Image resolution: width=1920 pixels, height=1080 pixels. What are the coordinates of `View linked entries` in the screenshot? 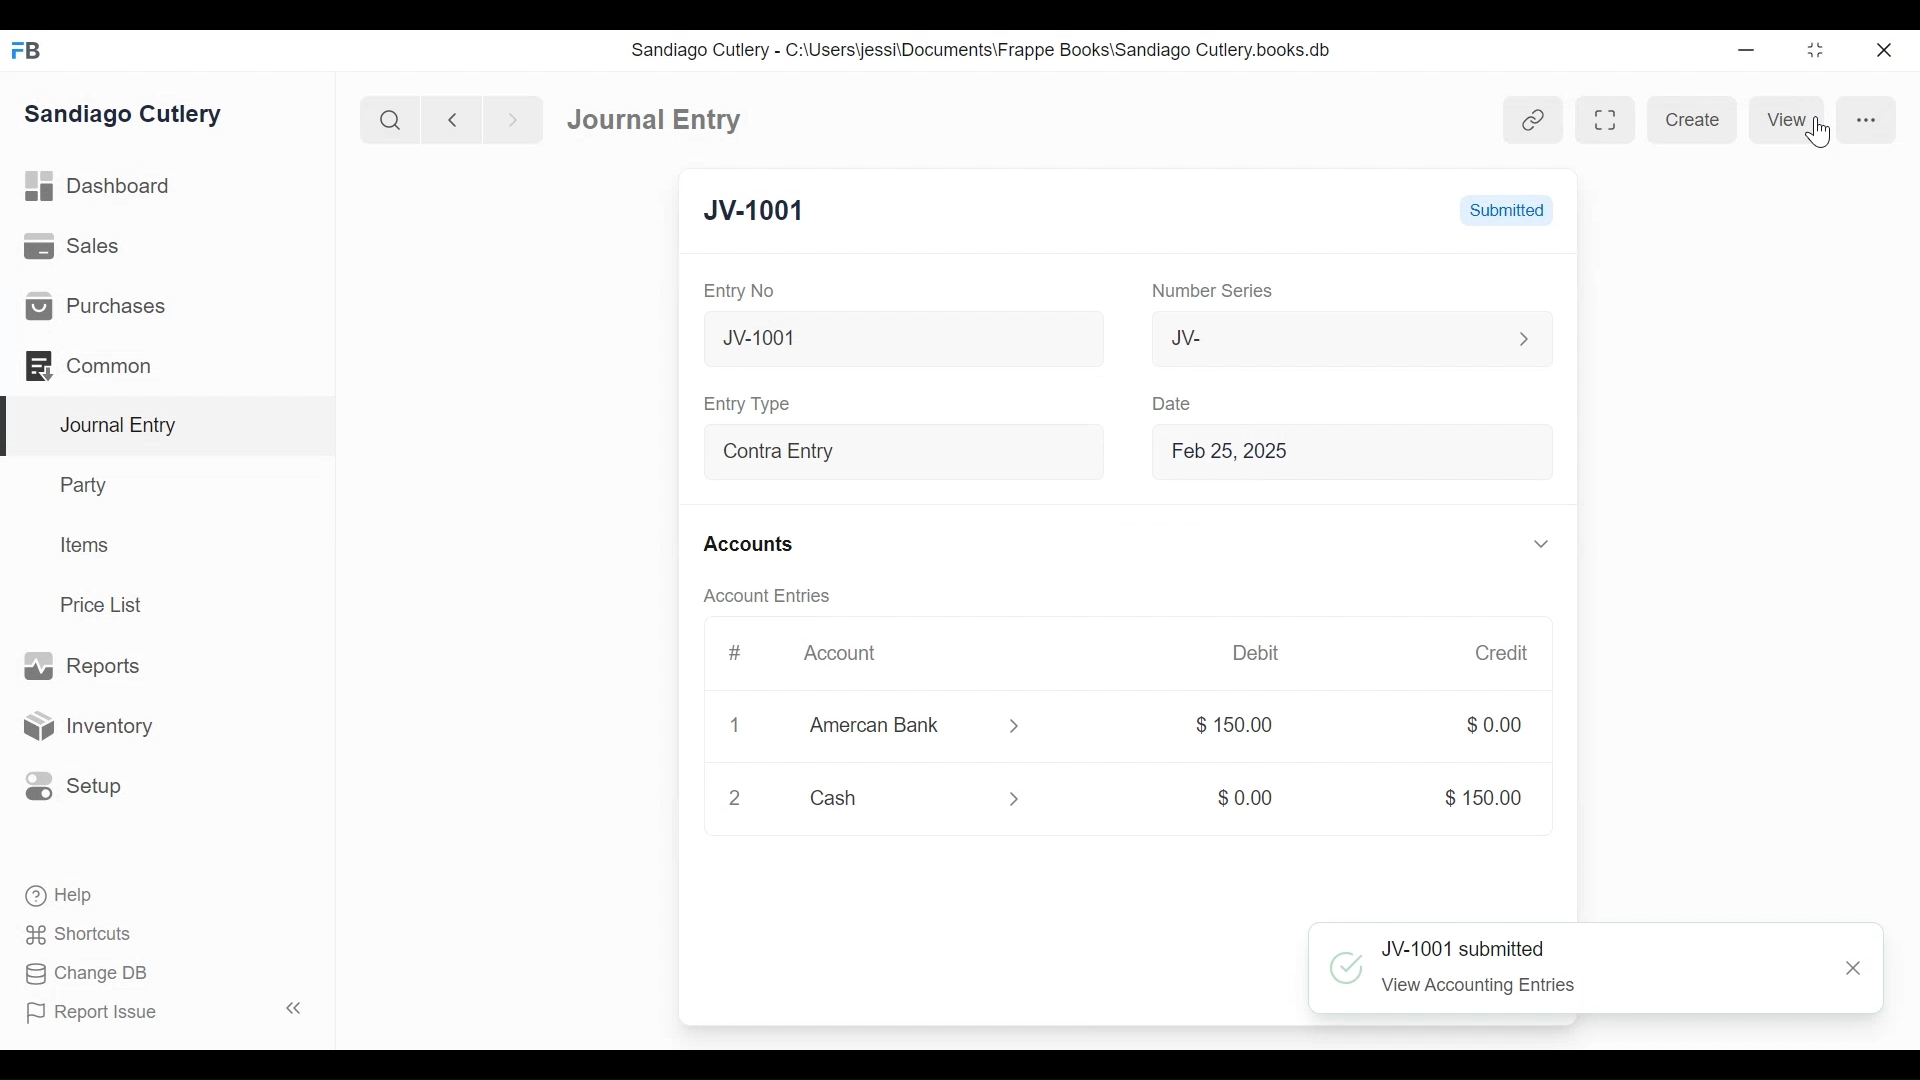 It's located at (1537, 120).